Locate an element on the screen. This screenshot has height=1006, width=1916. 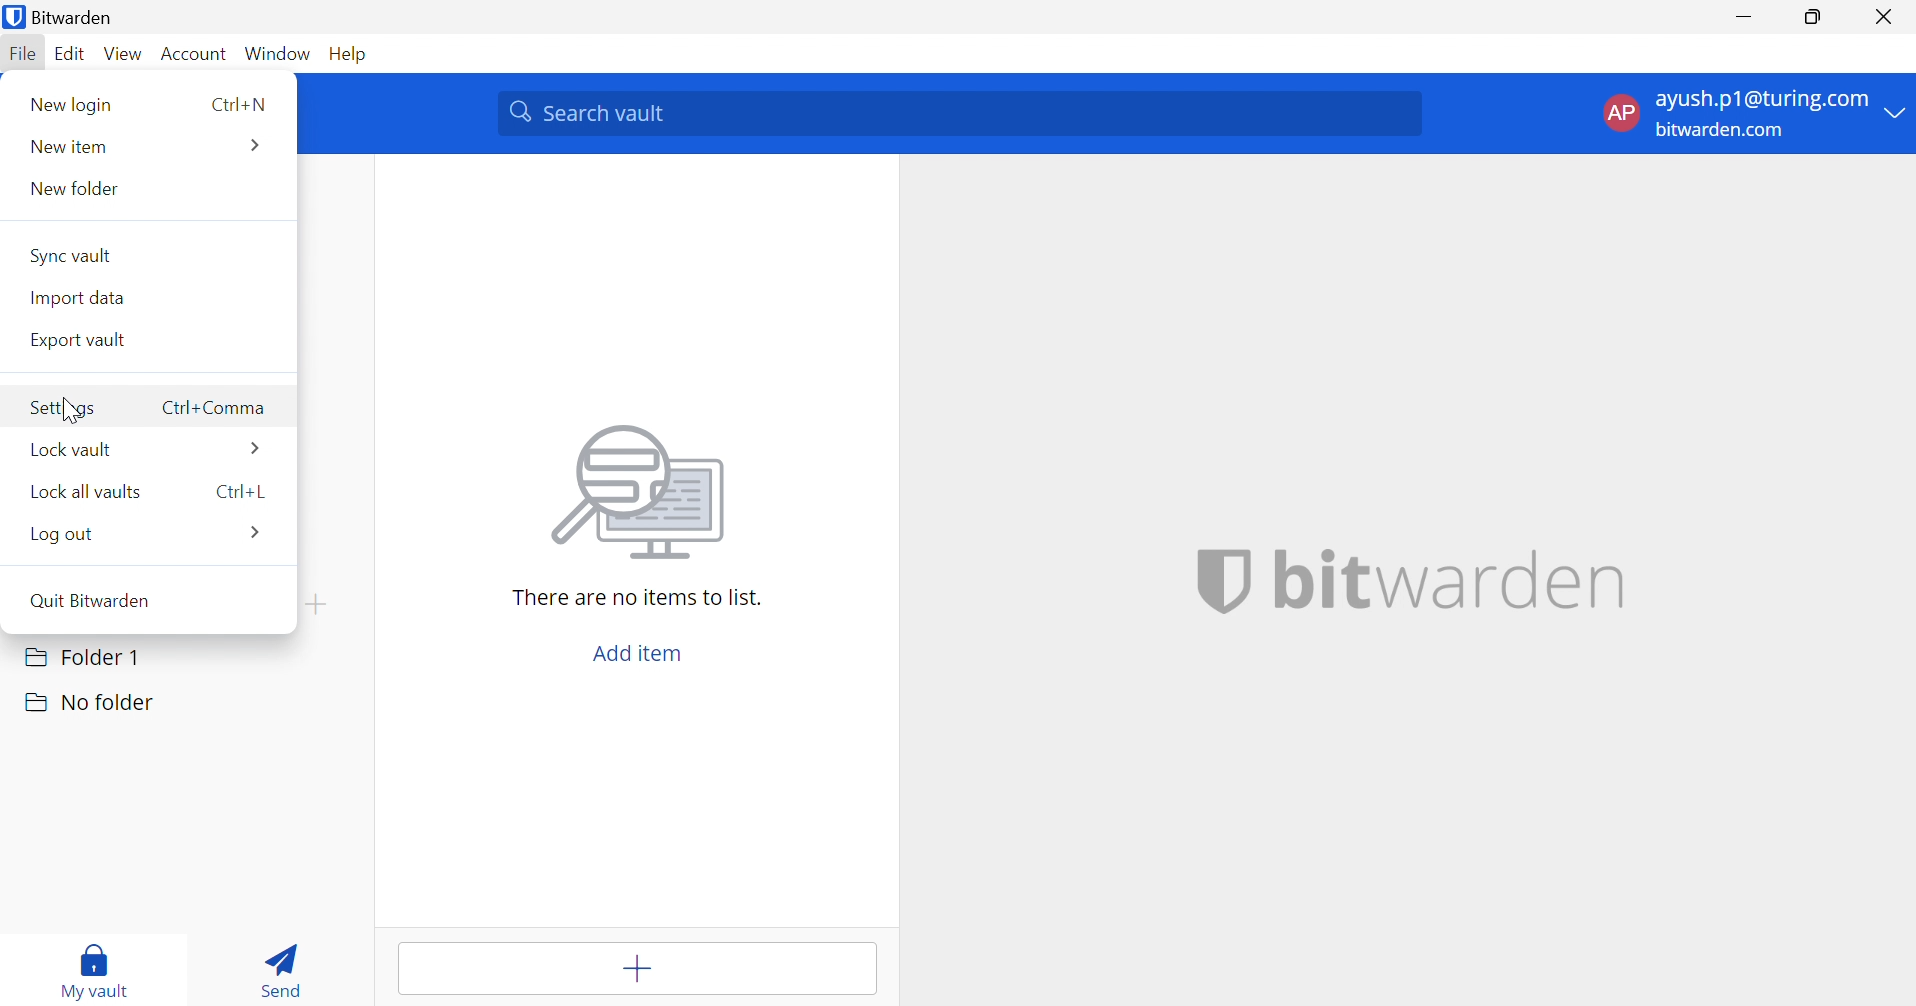
No folder is located at coordinates (88, 703).